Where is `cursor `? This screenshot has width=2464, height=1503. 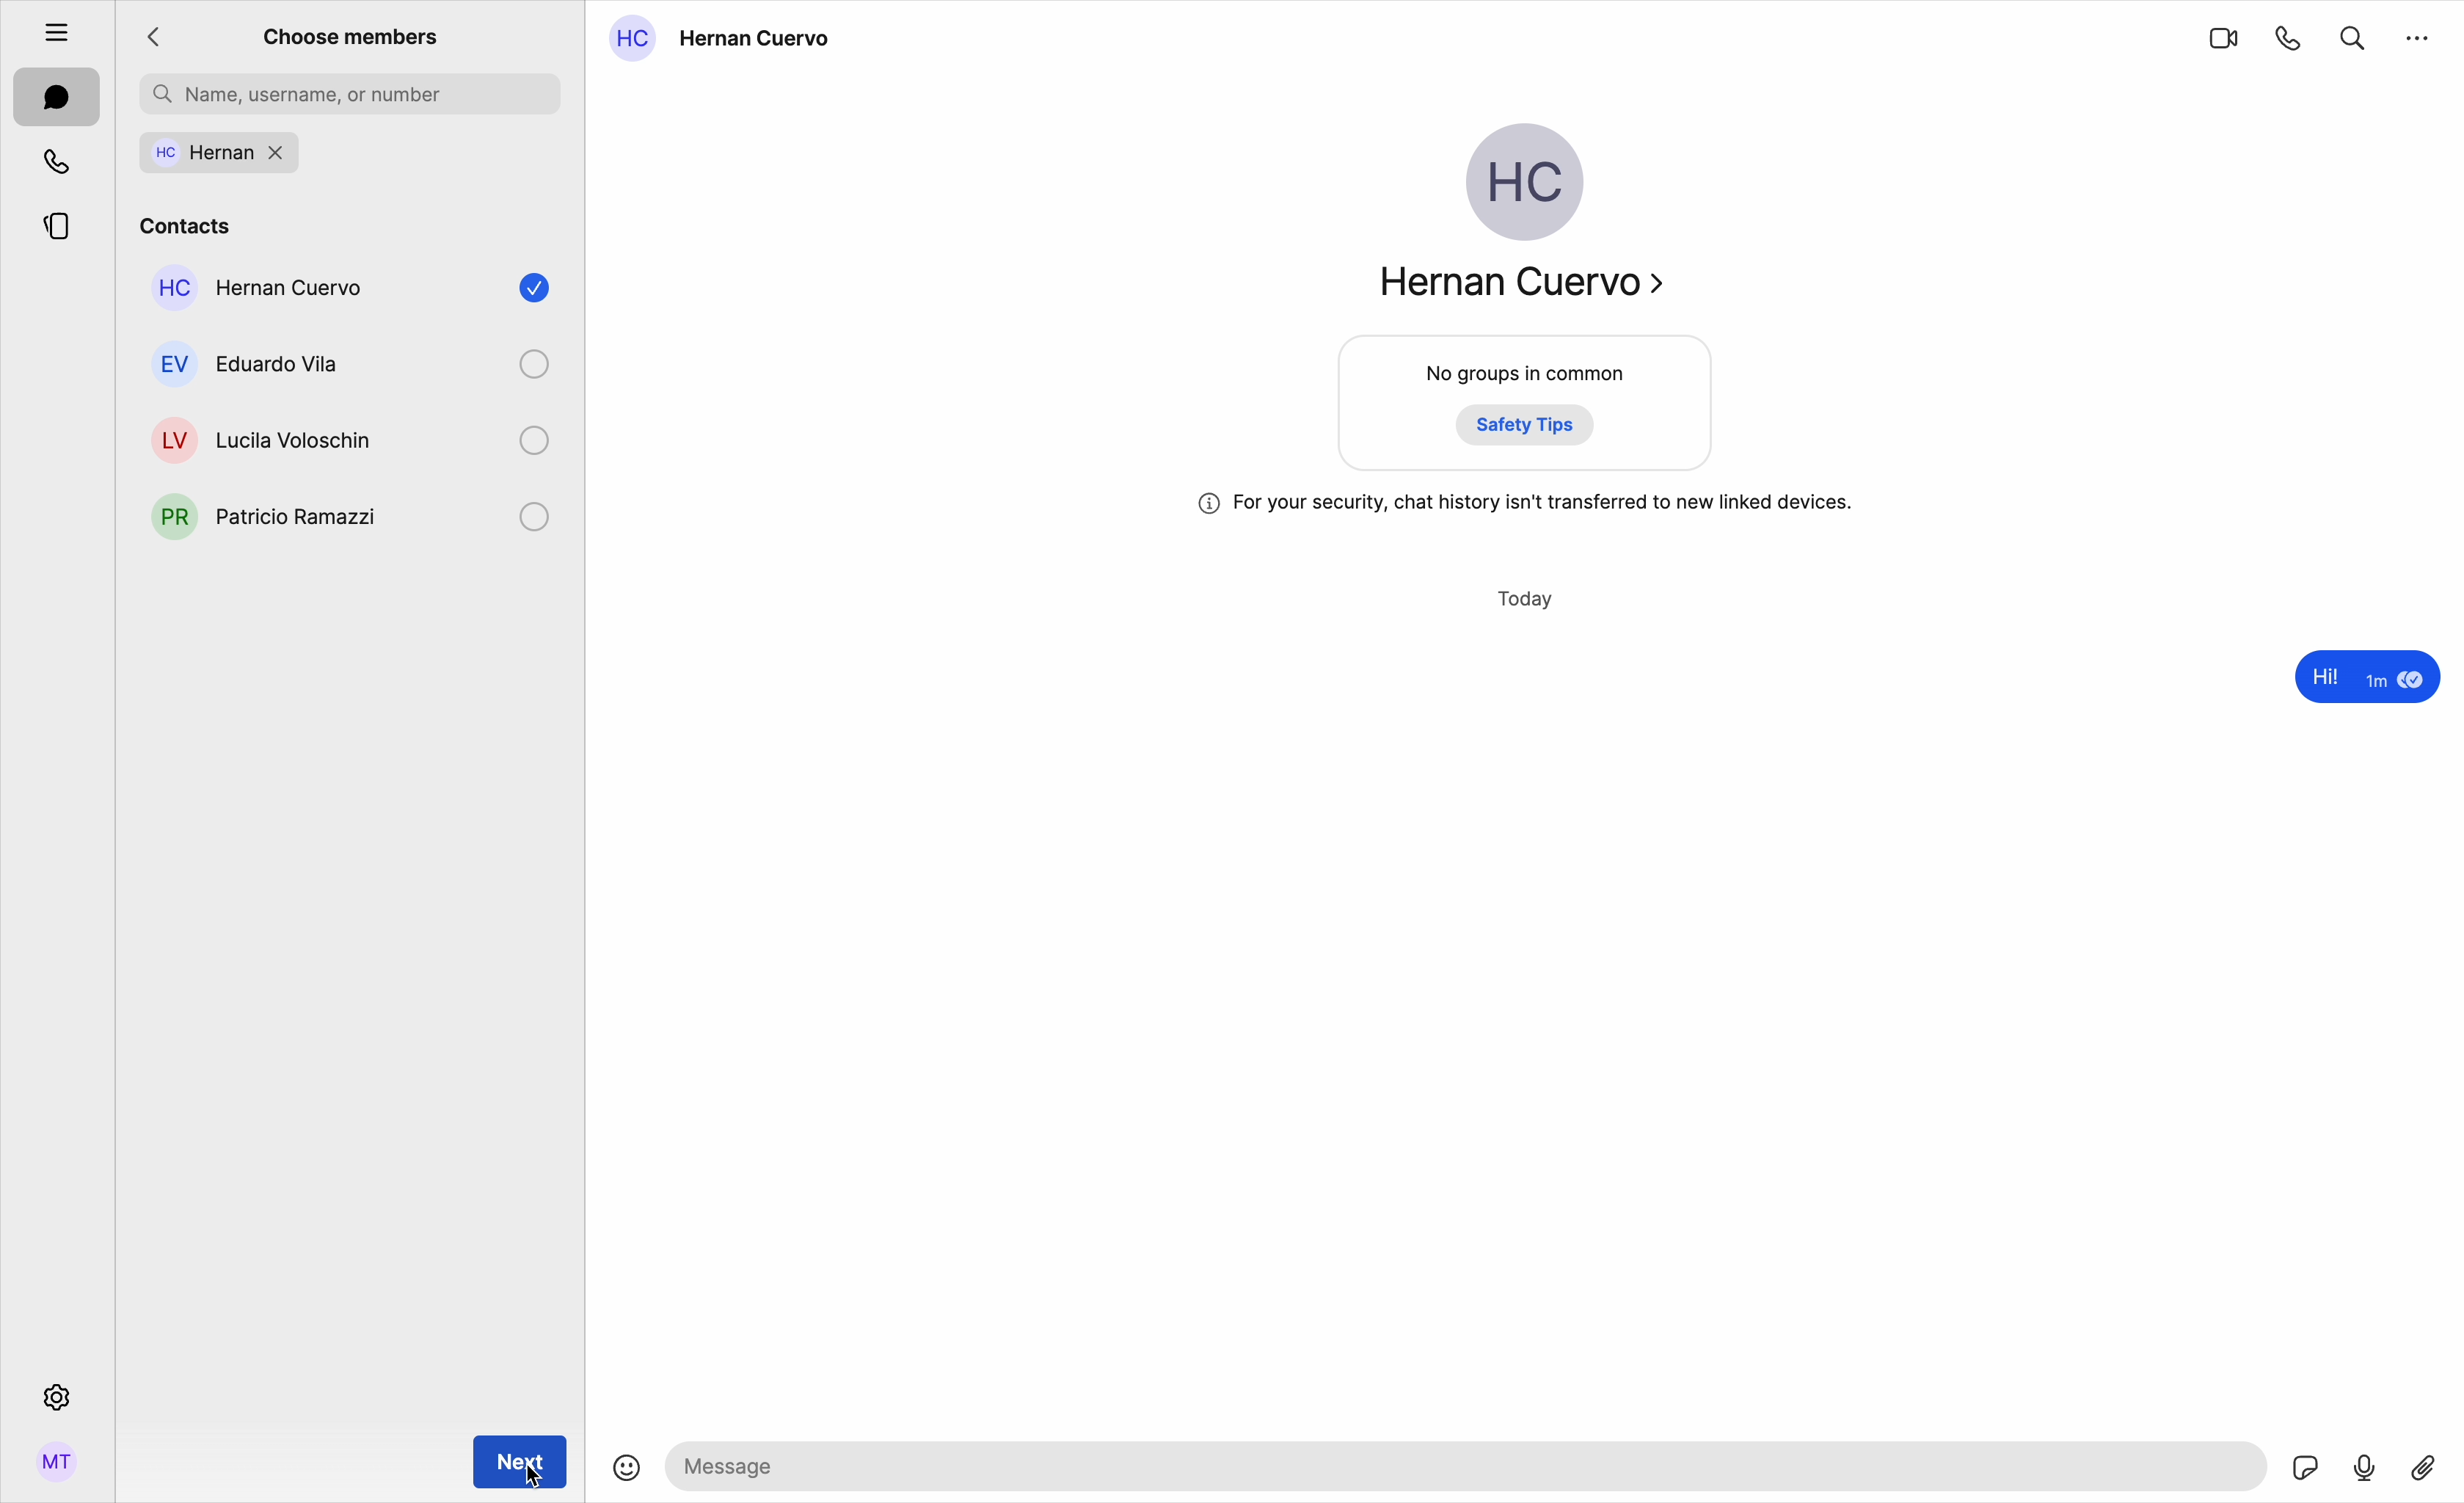 cursor  is located at coordinates (533, 1475).